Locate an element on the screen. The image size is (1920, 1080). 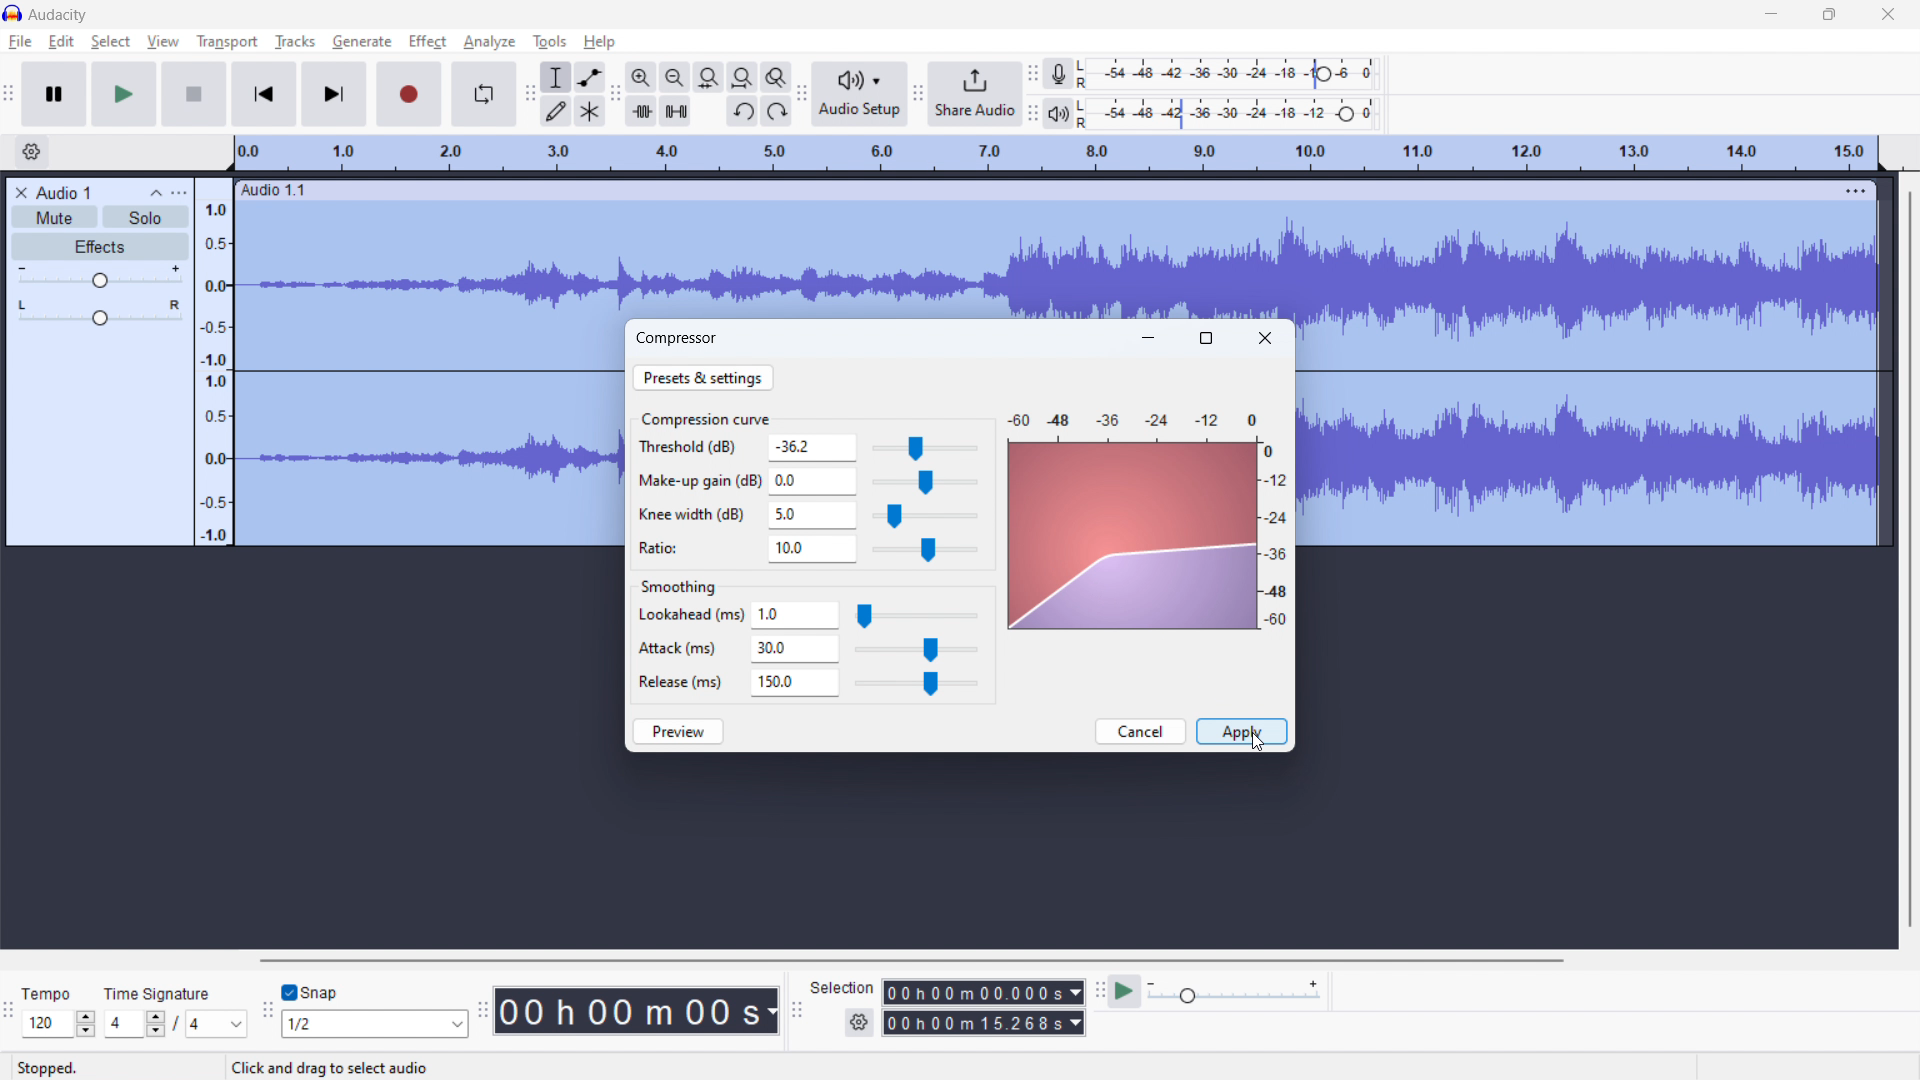
120 (select tempo) is located at coordinates (59, 1025).